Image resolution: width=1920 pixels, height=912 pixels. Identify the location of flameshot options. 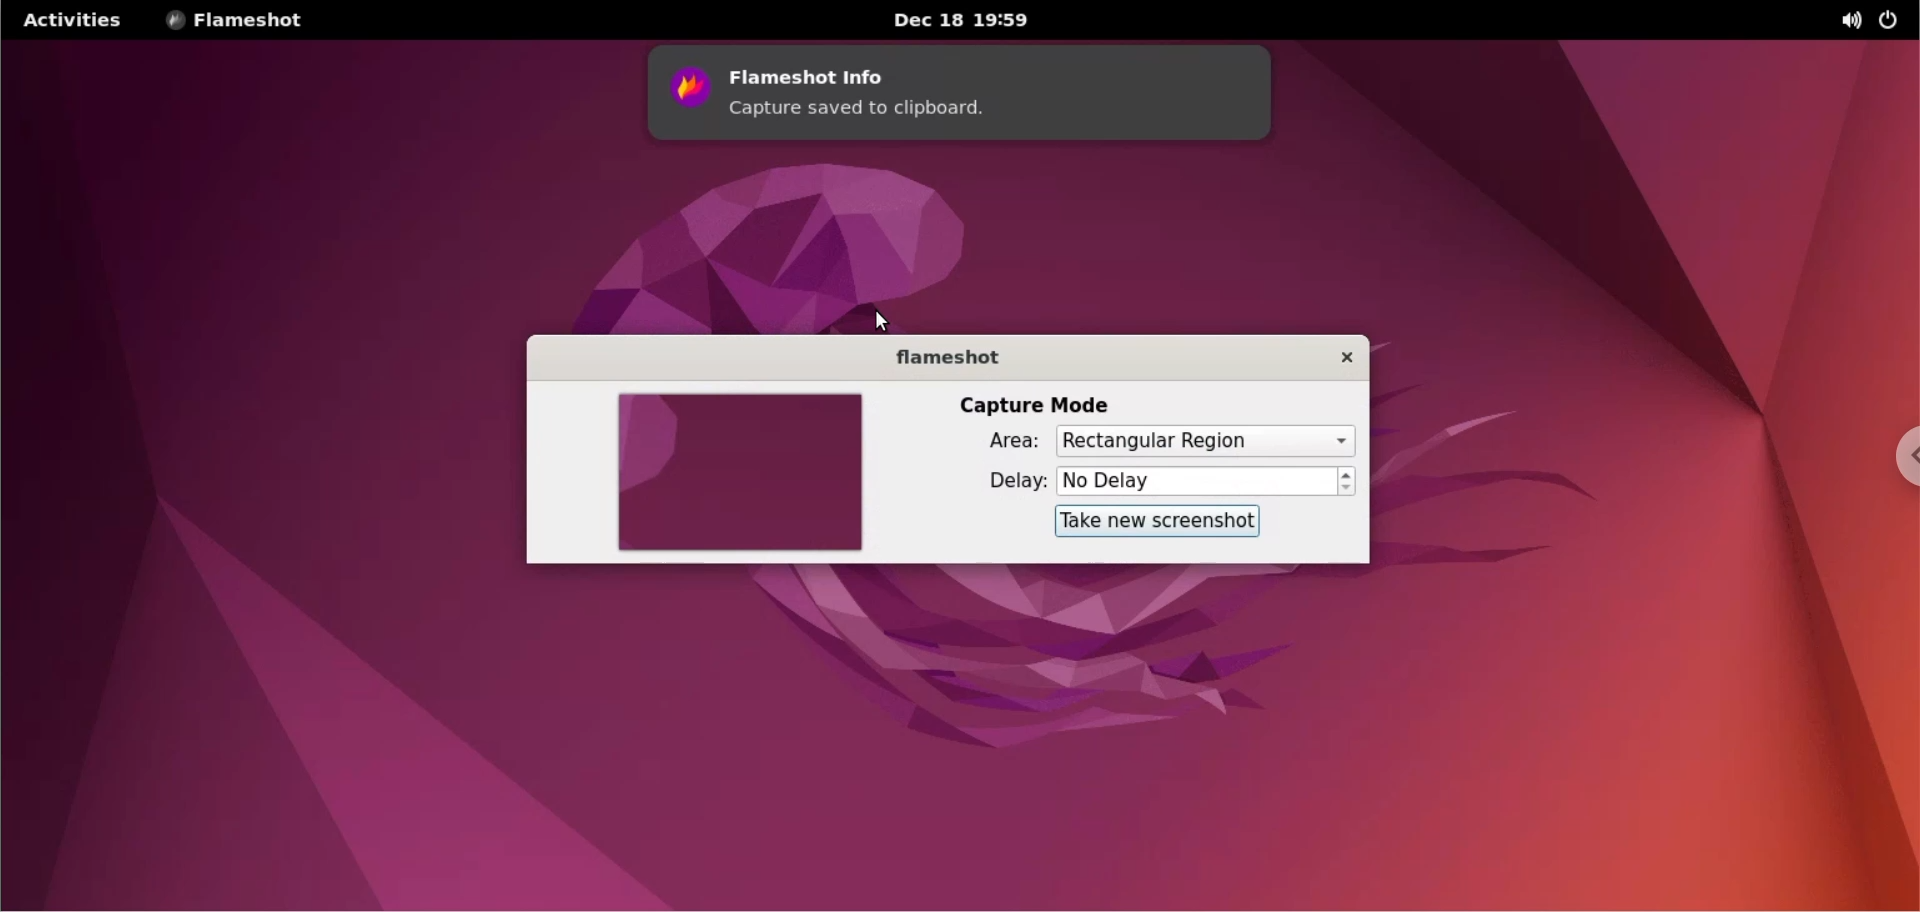
(238, 20).